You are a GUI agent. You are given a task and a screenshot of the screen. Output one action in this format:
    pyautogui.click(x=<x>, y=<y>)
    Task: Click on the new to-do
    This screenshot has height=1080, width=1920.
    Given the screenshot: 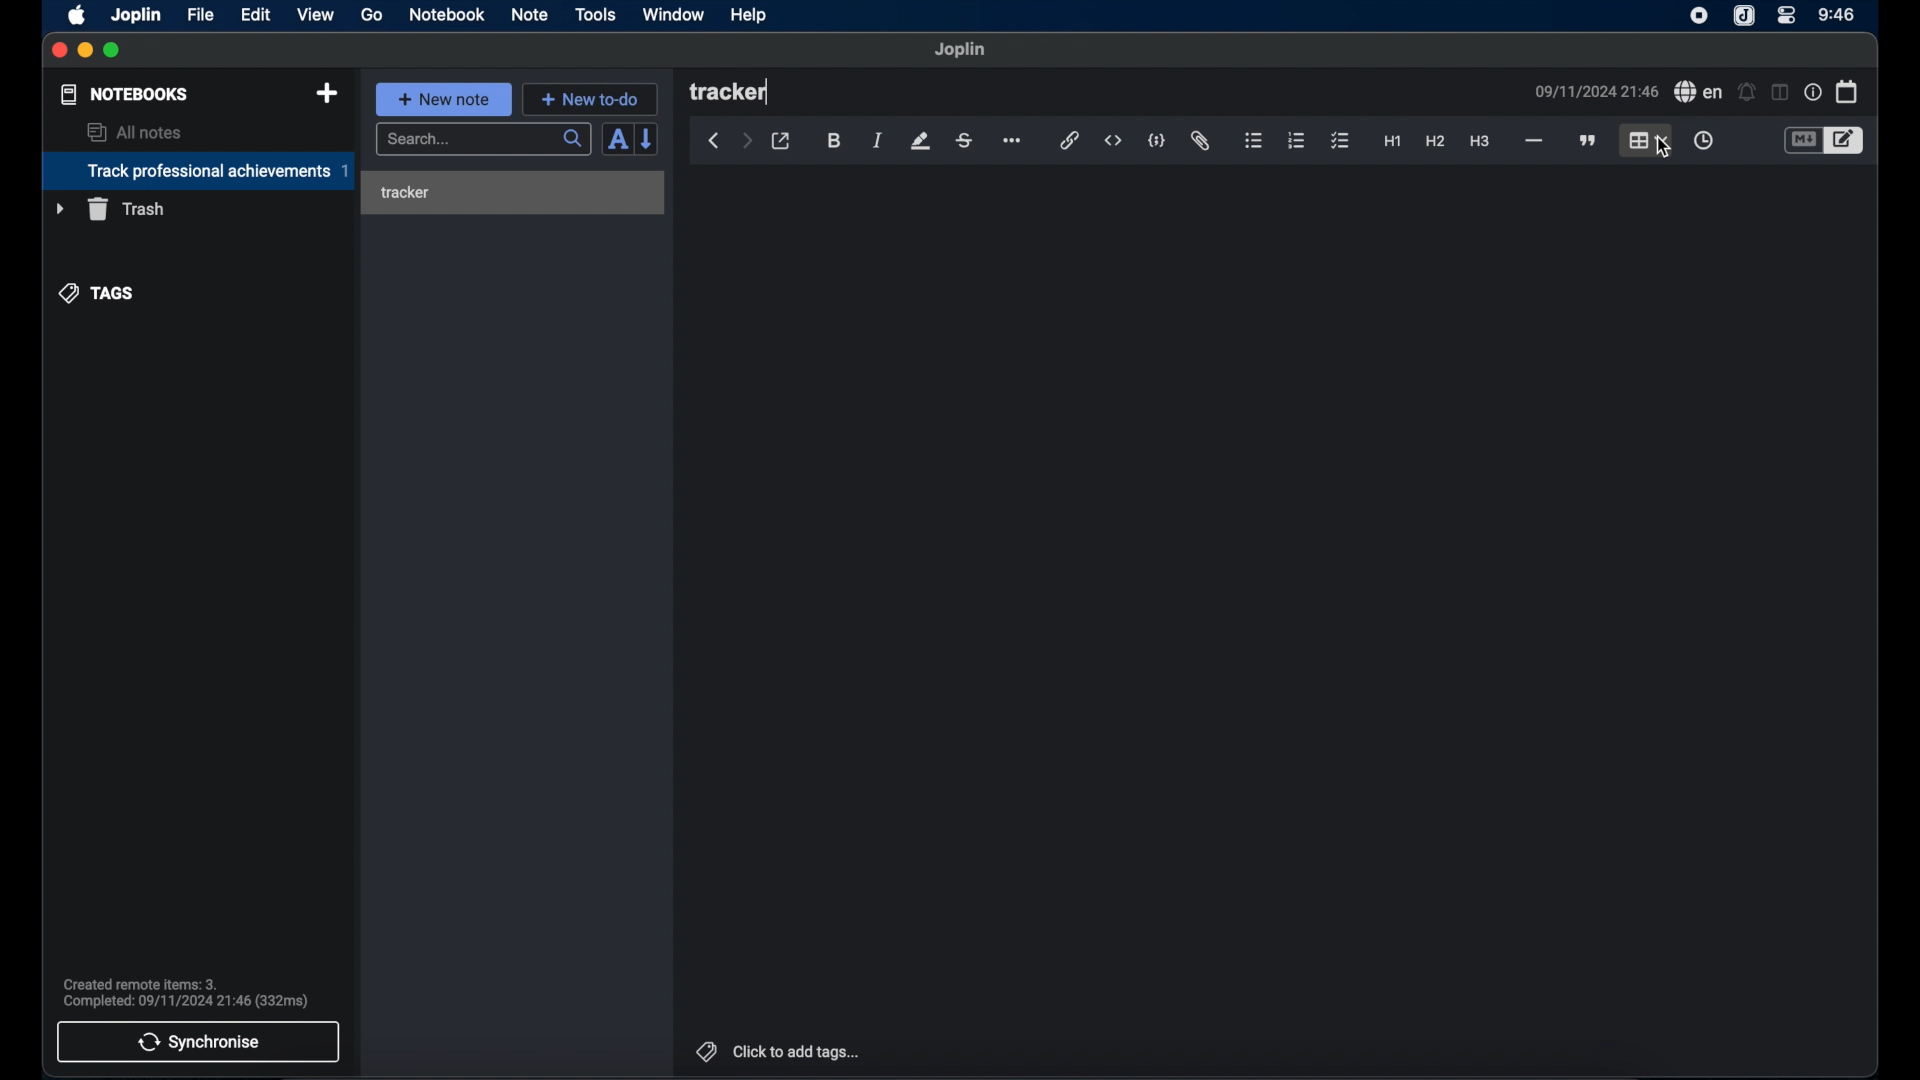 What is the action you would take?
    pyautogui.click(x=590, y=99)
    